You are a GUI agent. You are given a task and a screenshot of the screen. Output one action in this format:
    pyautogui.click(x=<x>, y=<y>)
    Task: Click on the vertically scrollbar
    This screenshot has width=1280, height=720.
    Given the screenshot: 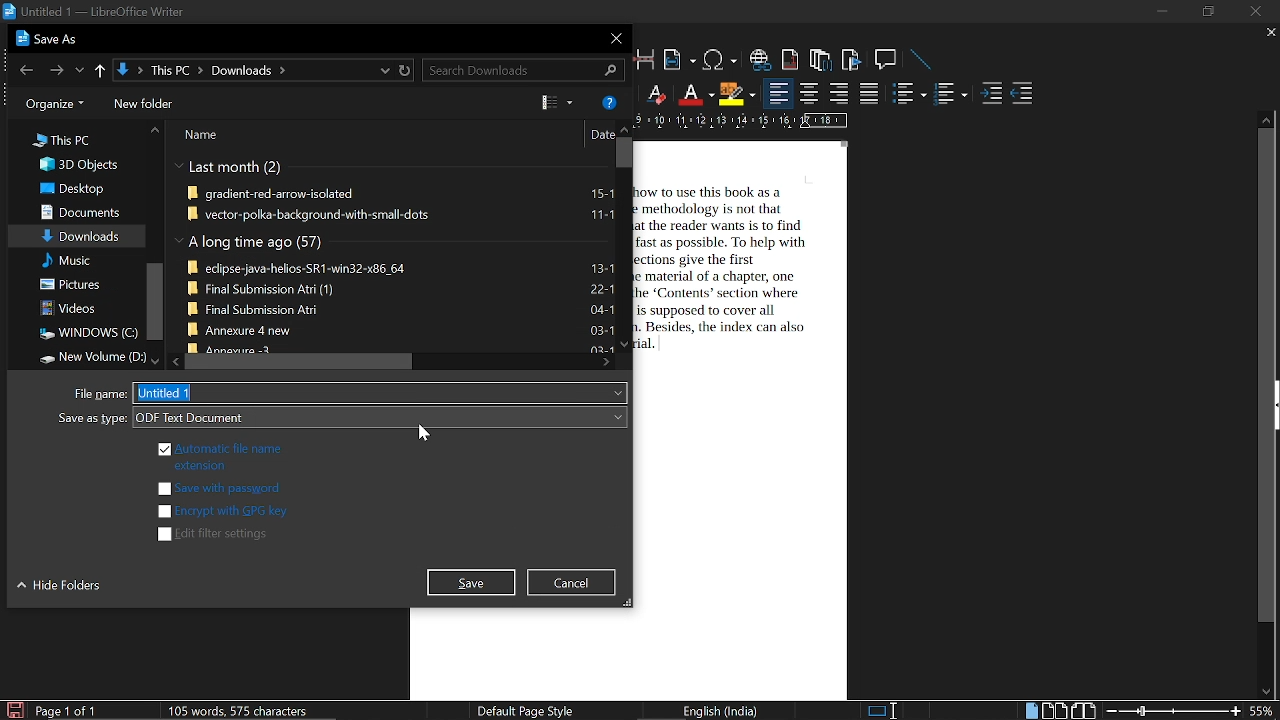 What is the action you would take?
    pyautogui.click(x=1267, y=376)
    